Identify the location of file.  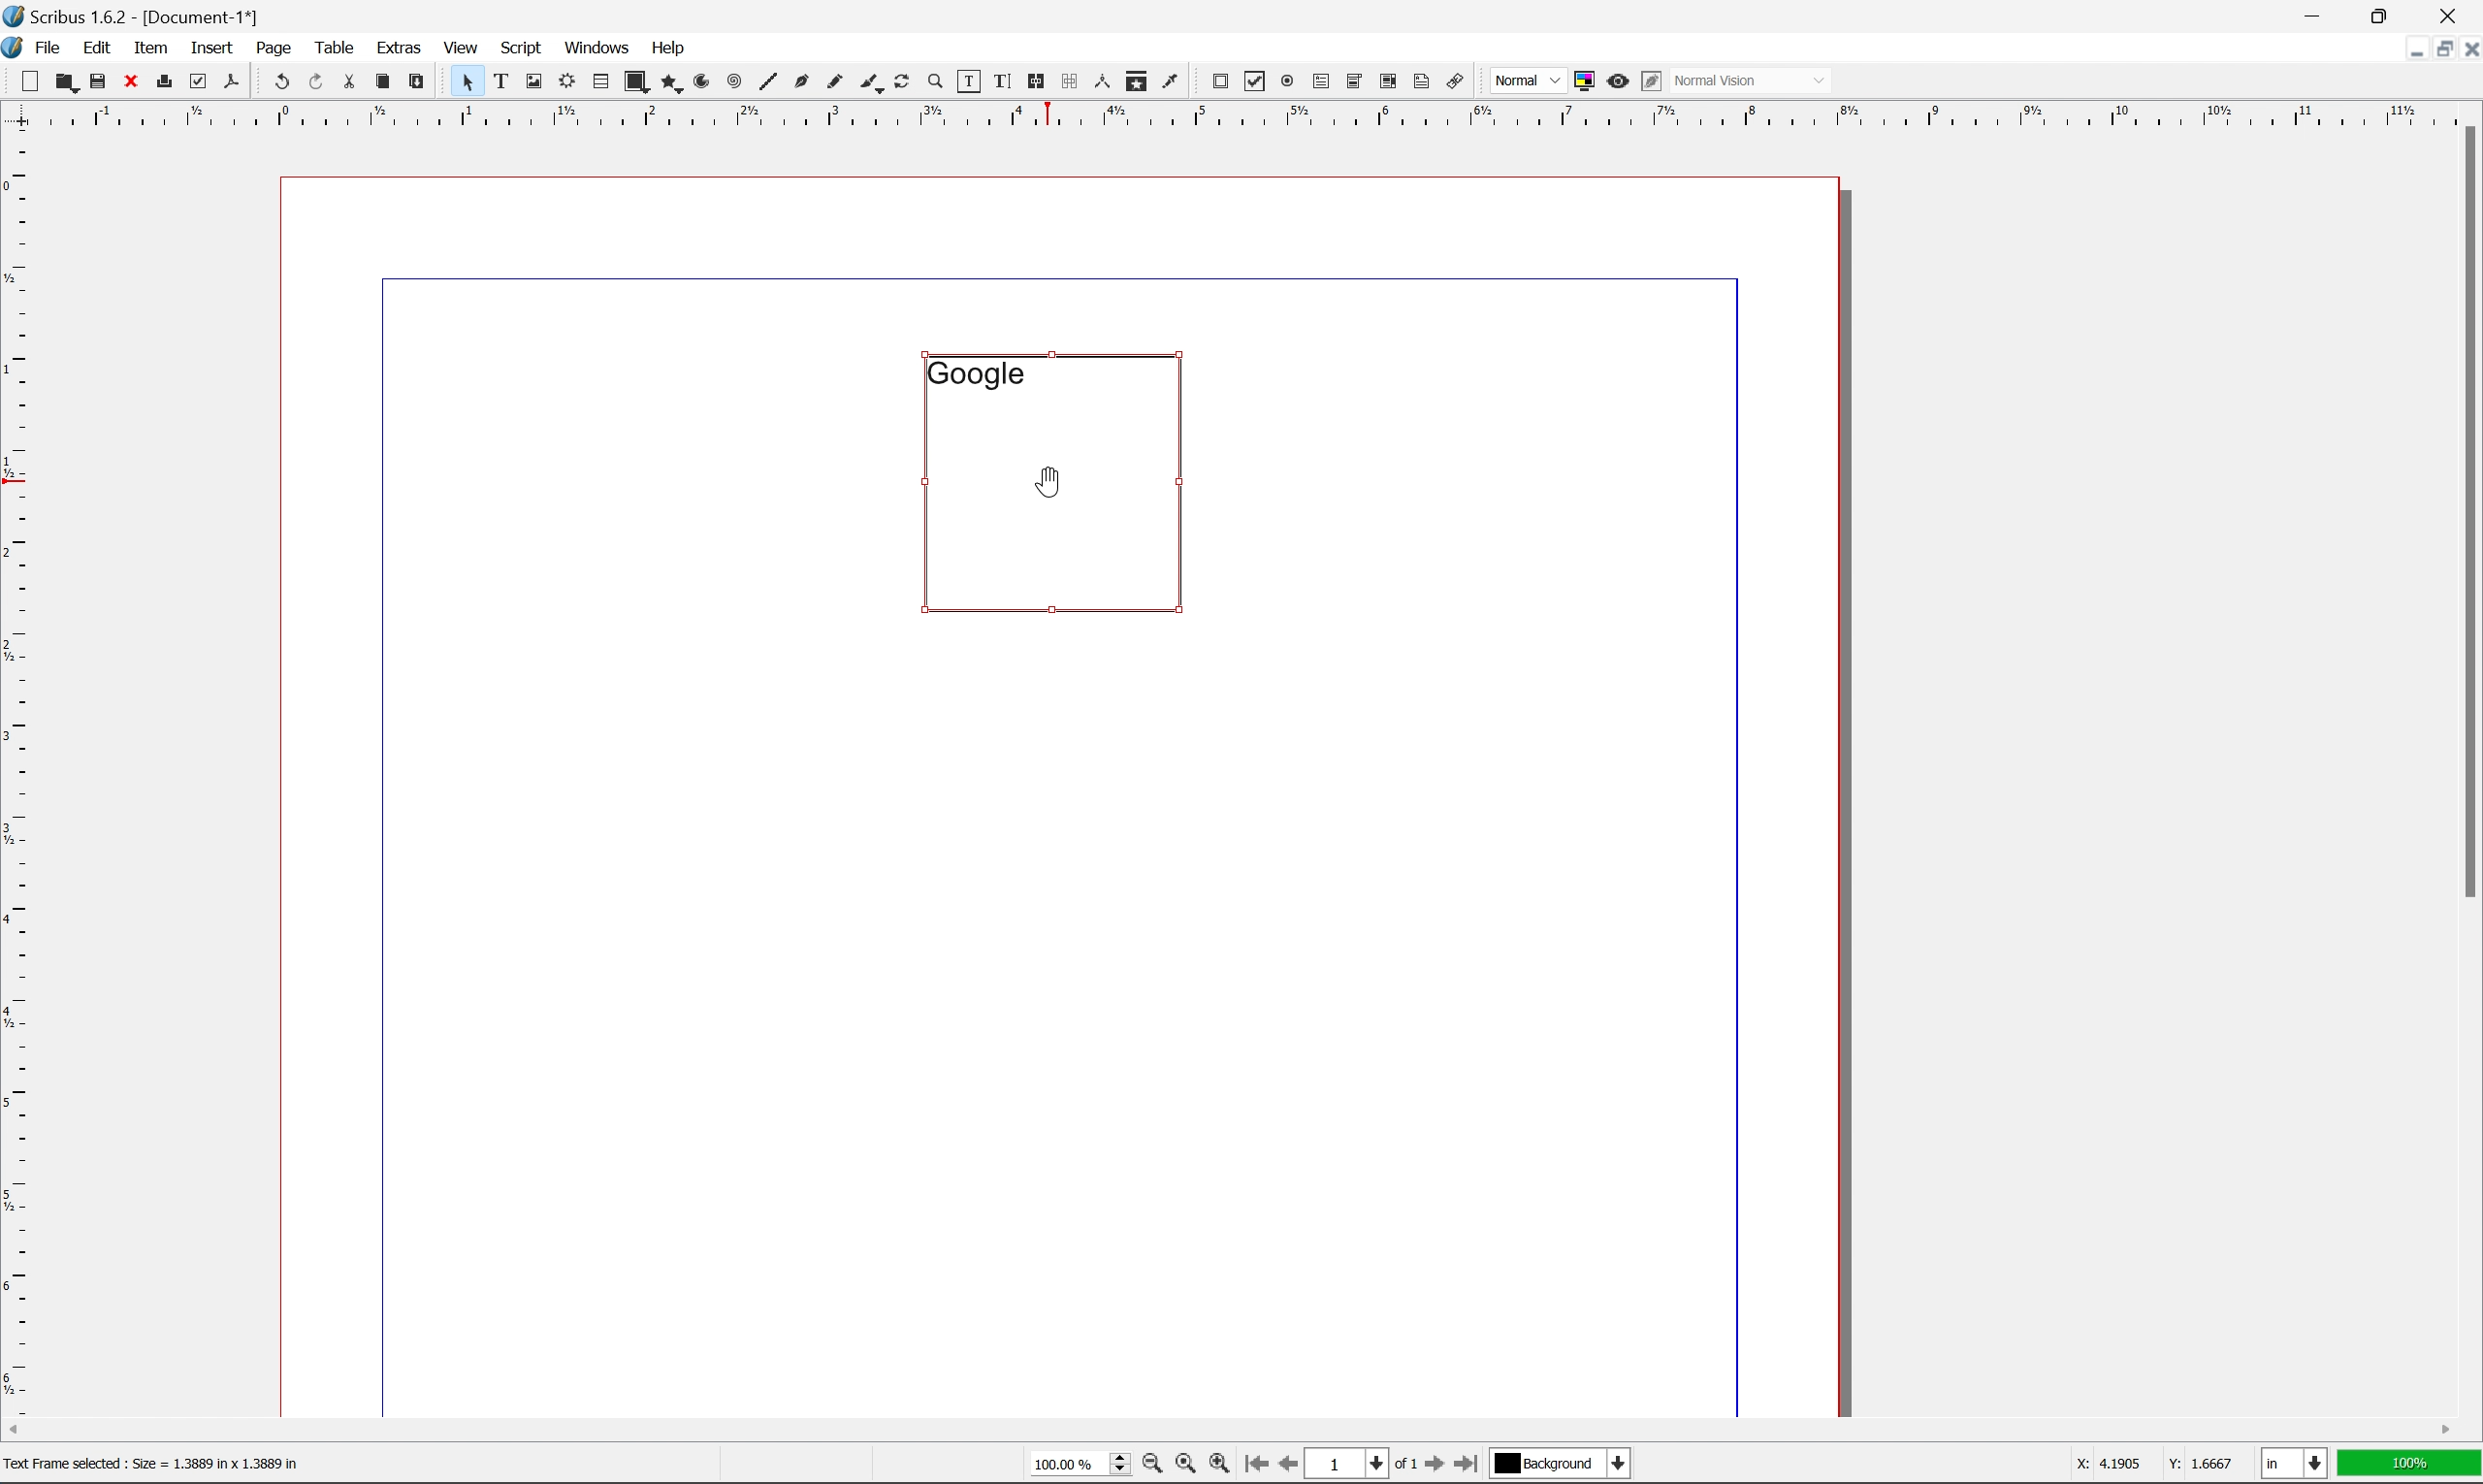
(49, 48).